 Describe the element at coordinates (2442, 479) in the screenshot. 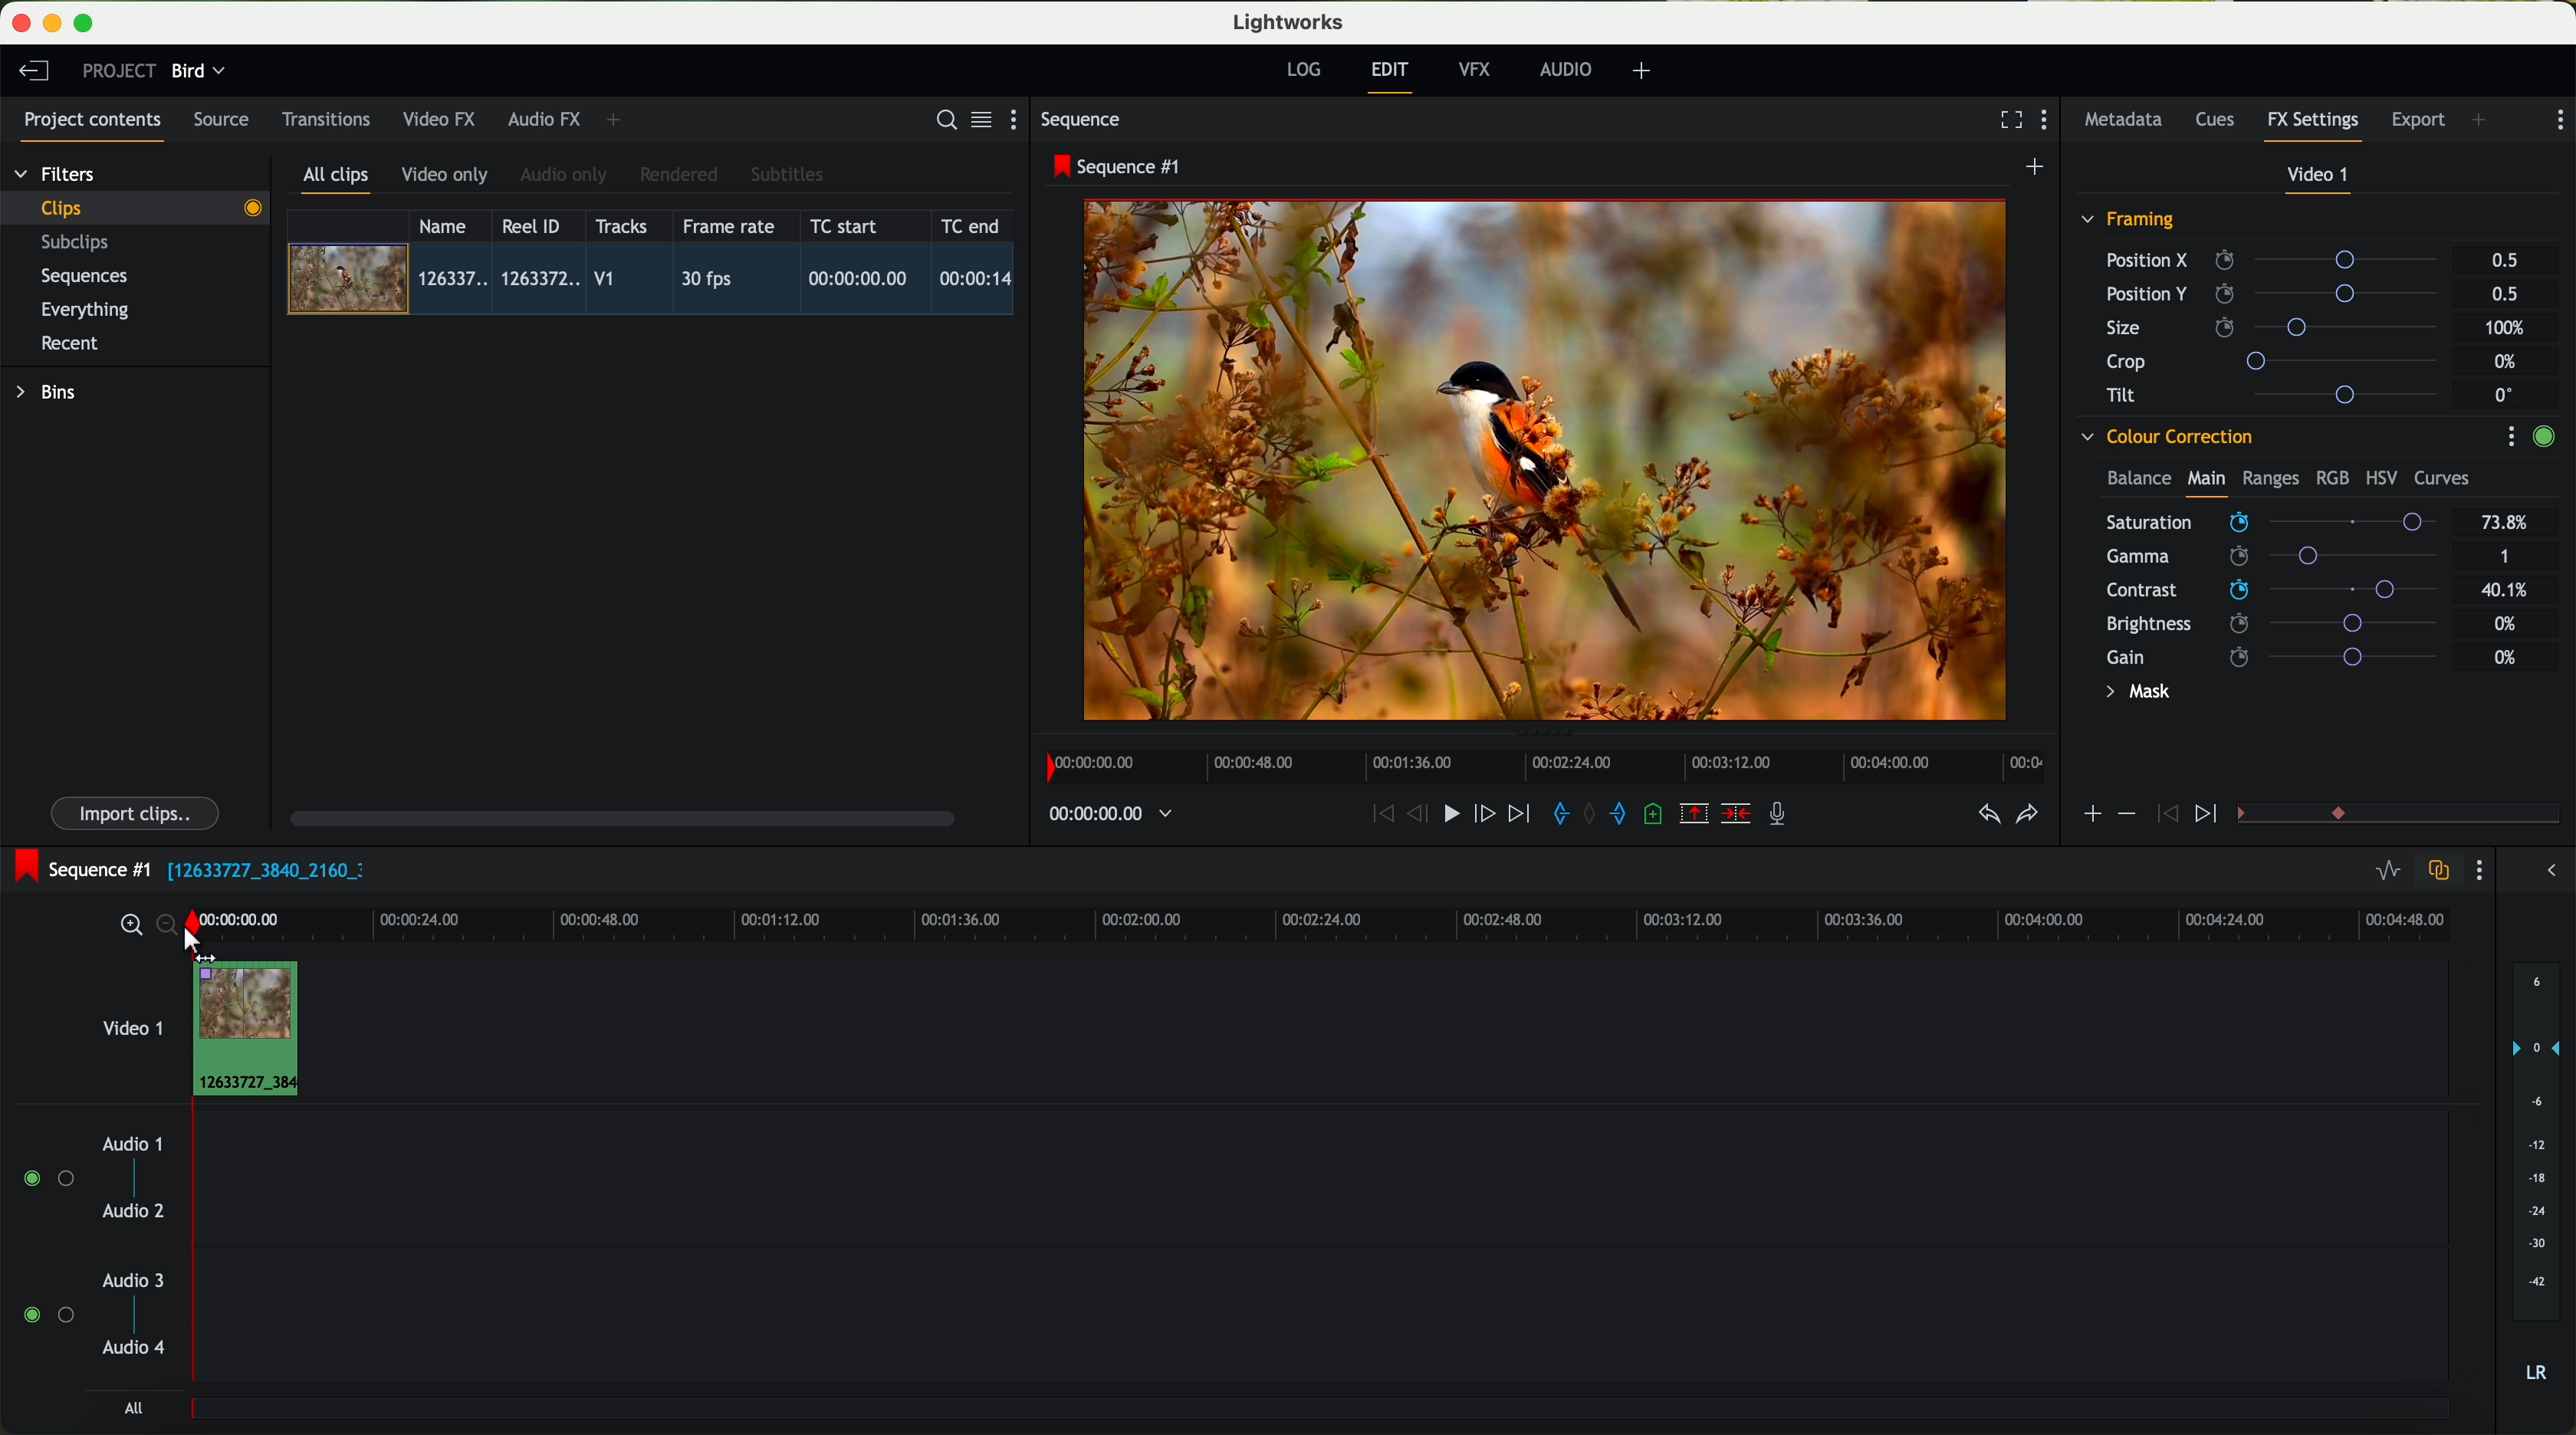

I see `curves` at that location.